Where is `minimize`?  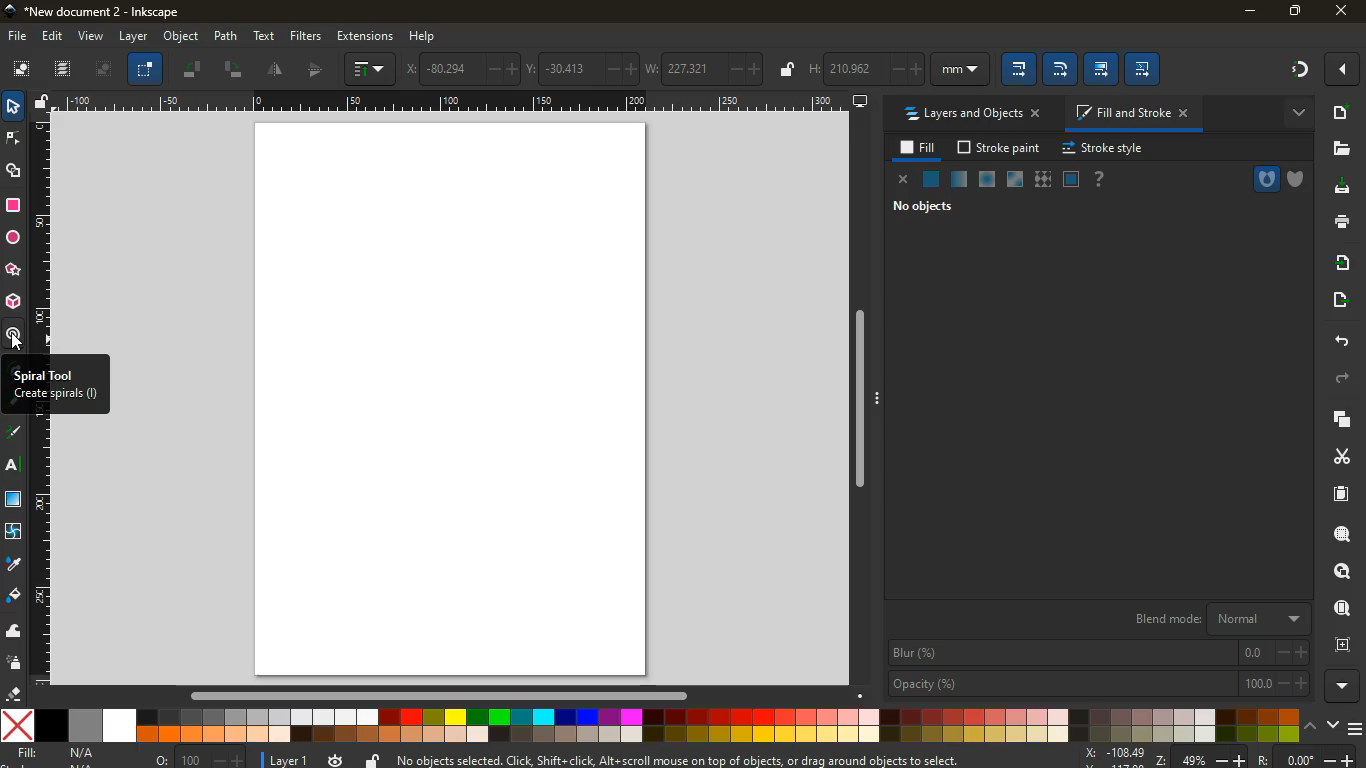
minimize is located at coordinates (1246, 12).